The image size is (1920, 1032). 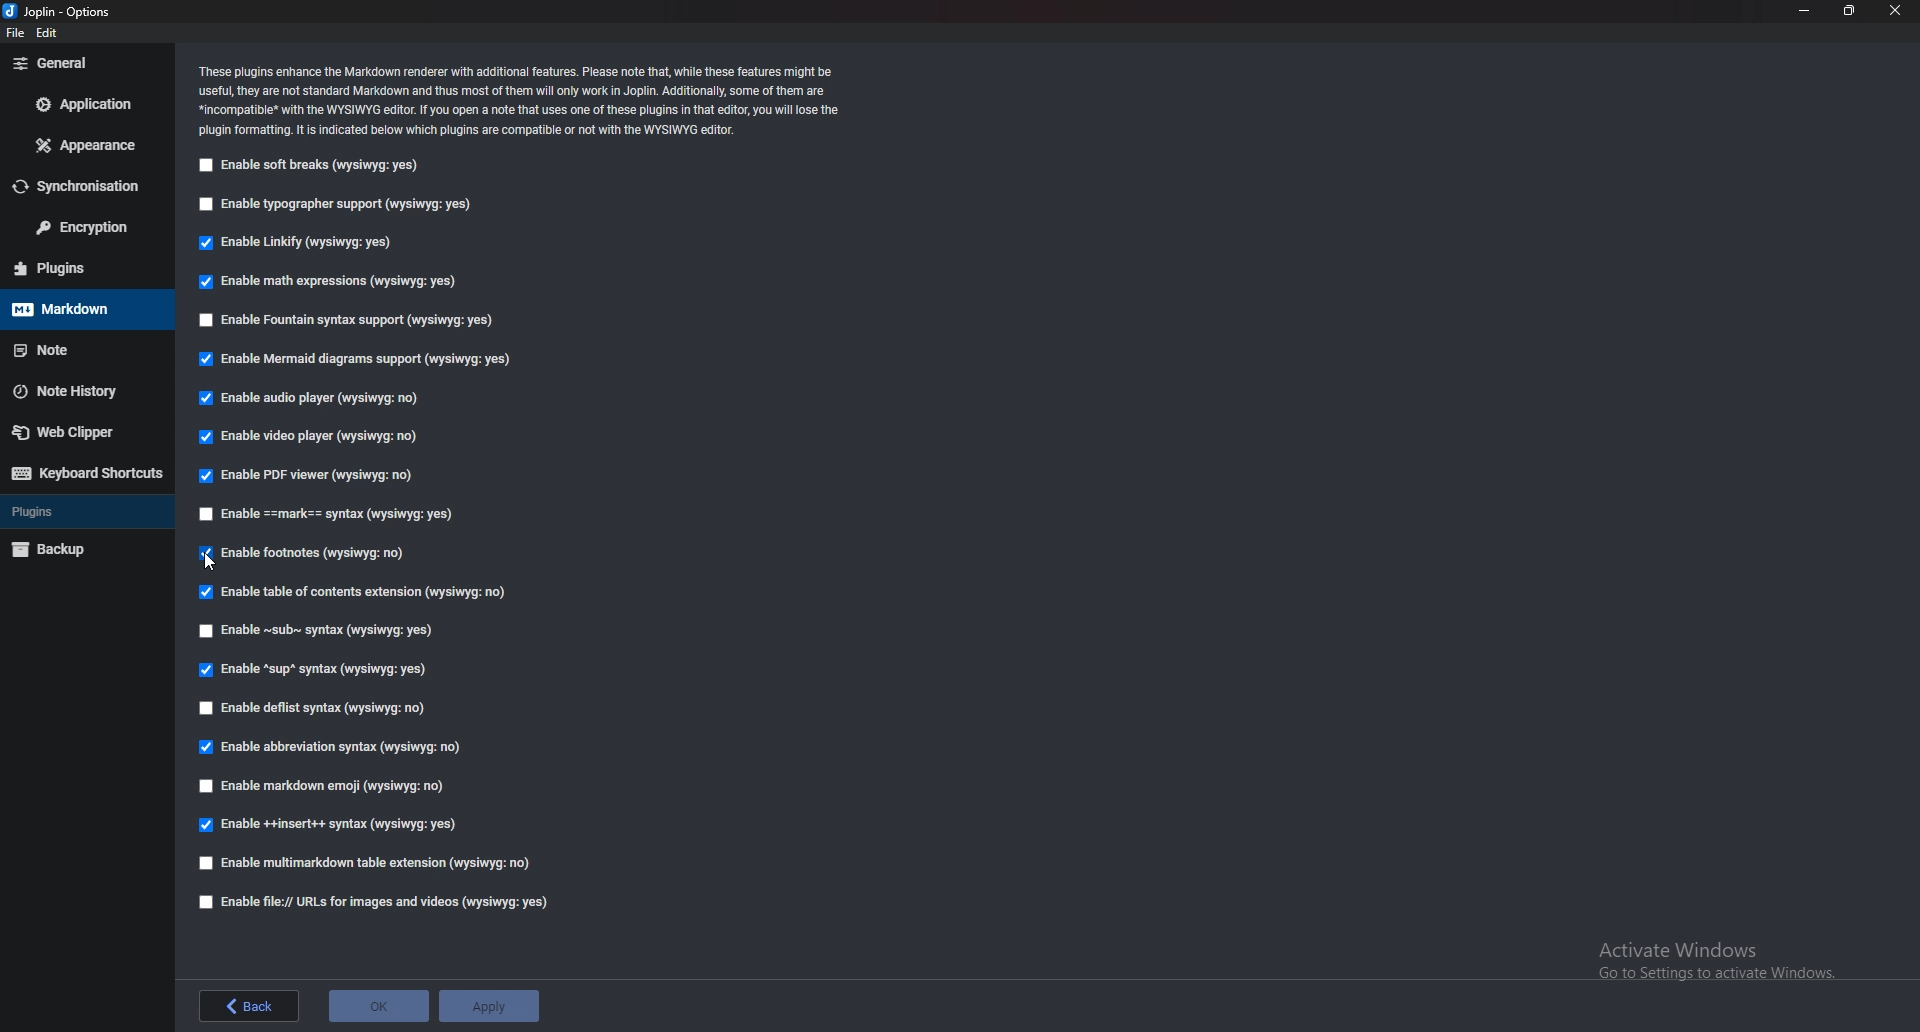 I want to click on enable deflist syntax, so click(x=316, y=706).